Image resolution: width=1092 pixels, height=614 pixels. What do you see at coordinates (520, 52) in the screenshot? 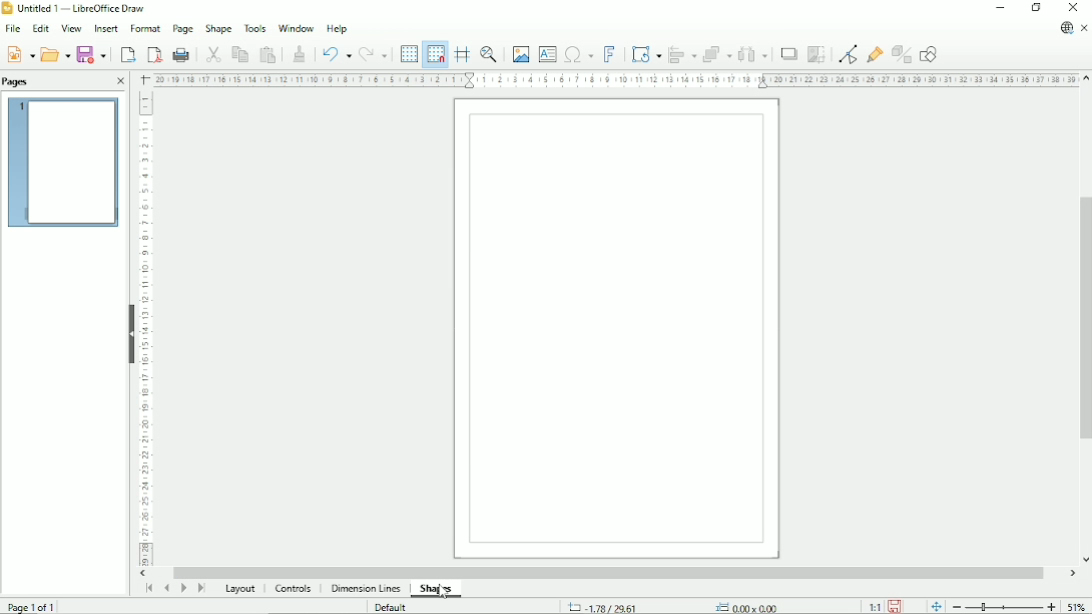
I see `Insert image` at bounding box center [520, 52].